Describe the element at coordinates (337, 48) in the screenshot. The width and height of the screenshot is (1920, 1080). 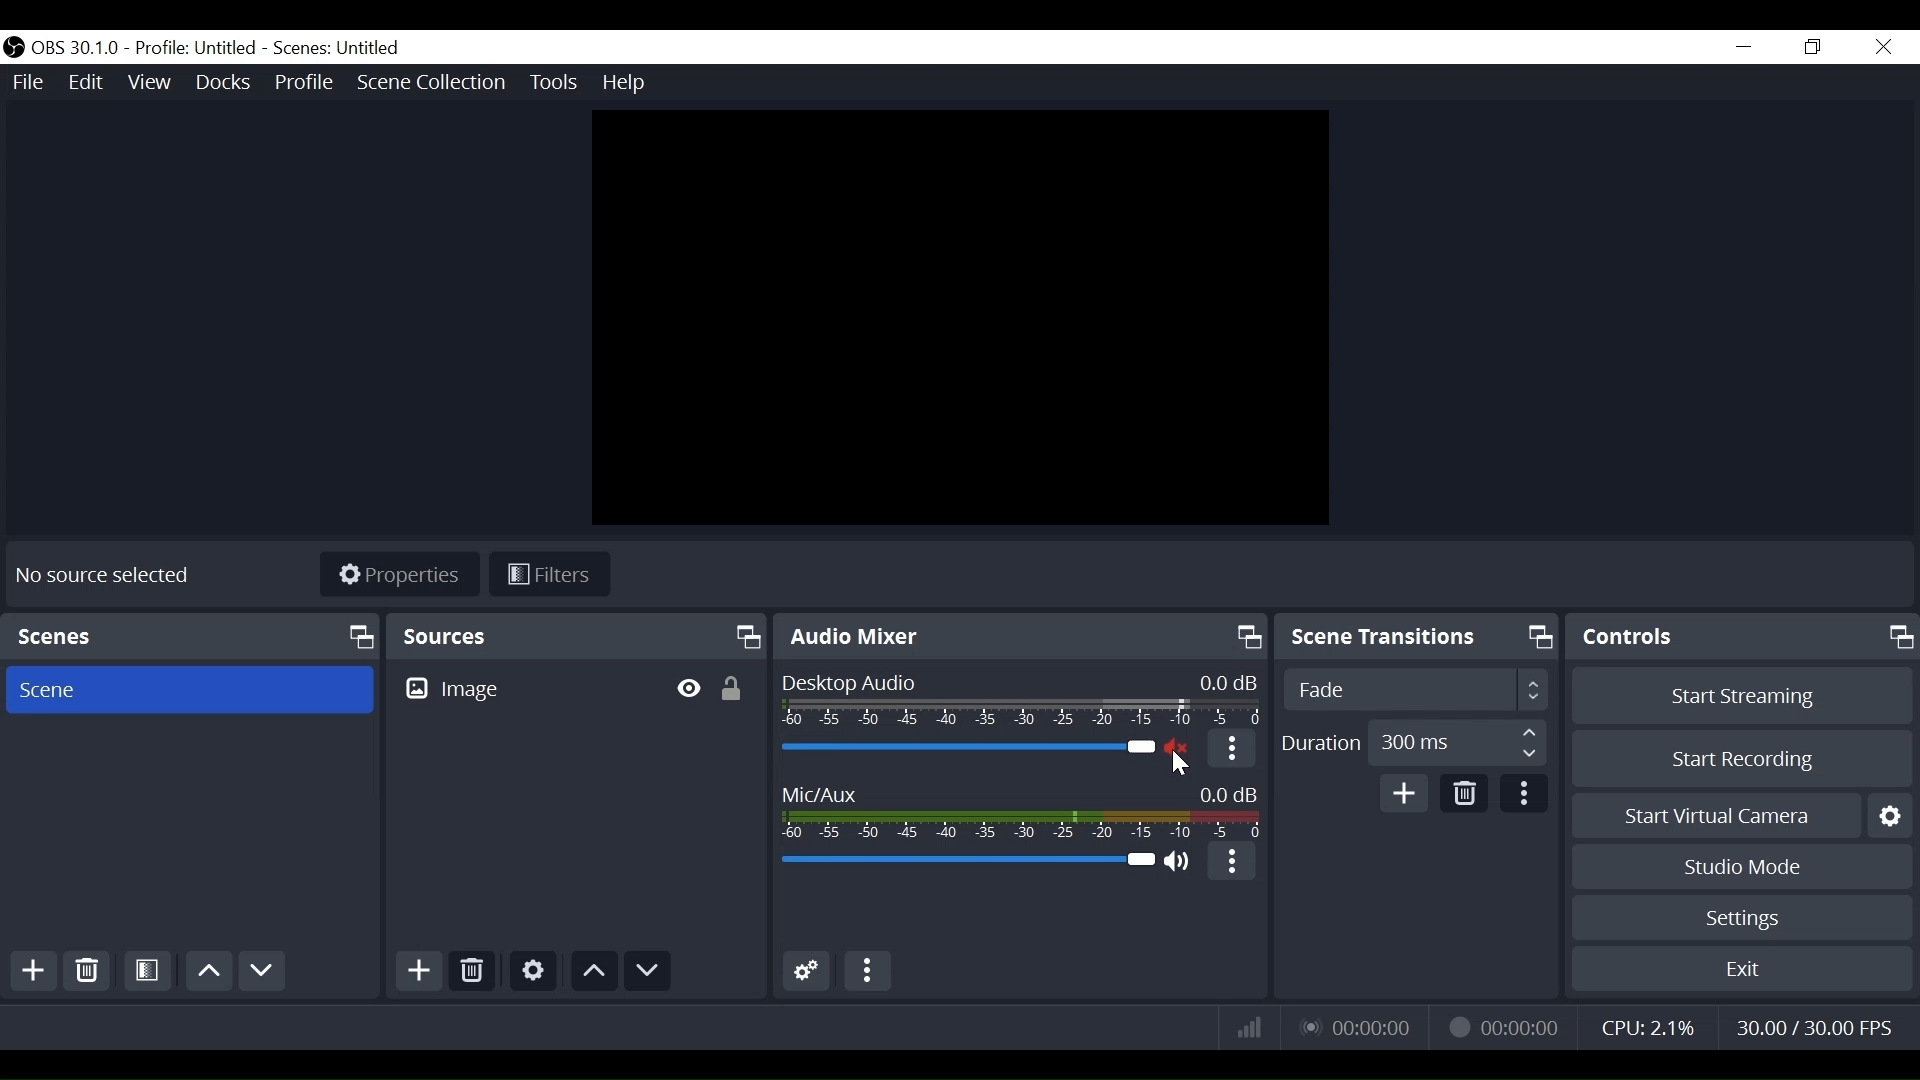
I see `Scenes Name` at that location.